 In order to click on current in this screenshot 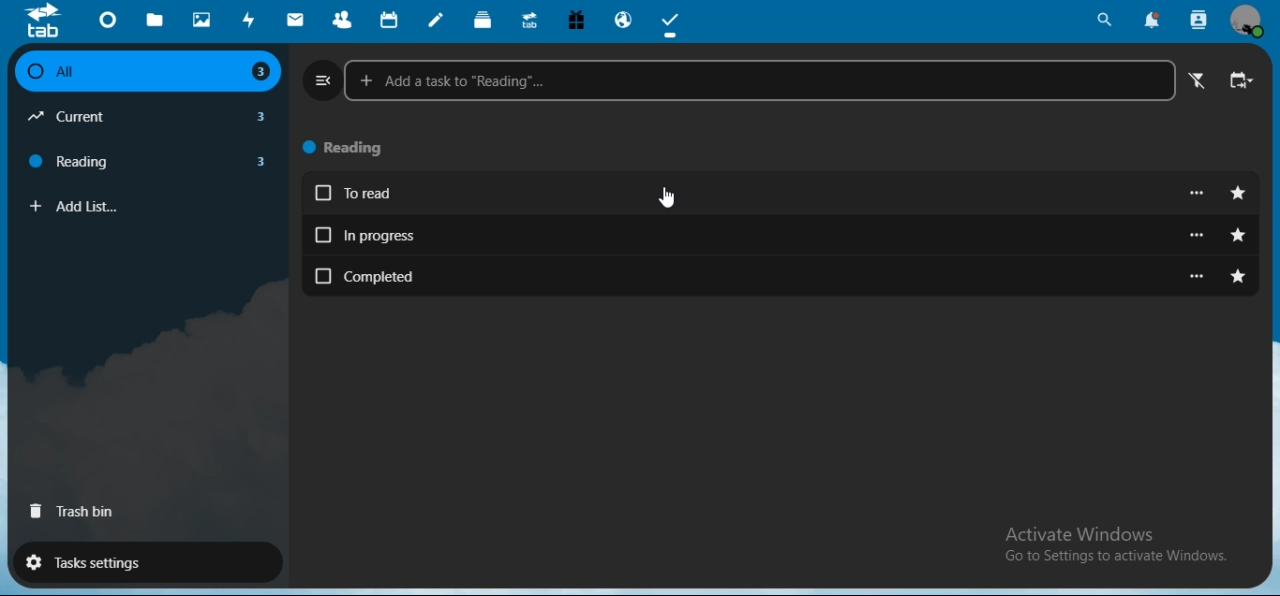, I will do `click(149, 117)`.